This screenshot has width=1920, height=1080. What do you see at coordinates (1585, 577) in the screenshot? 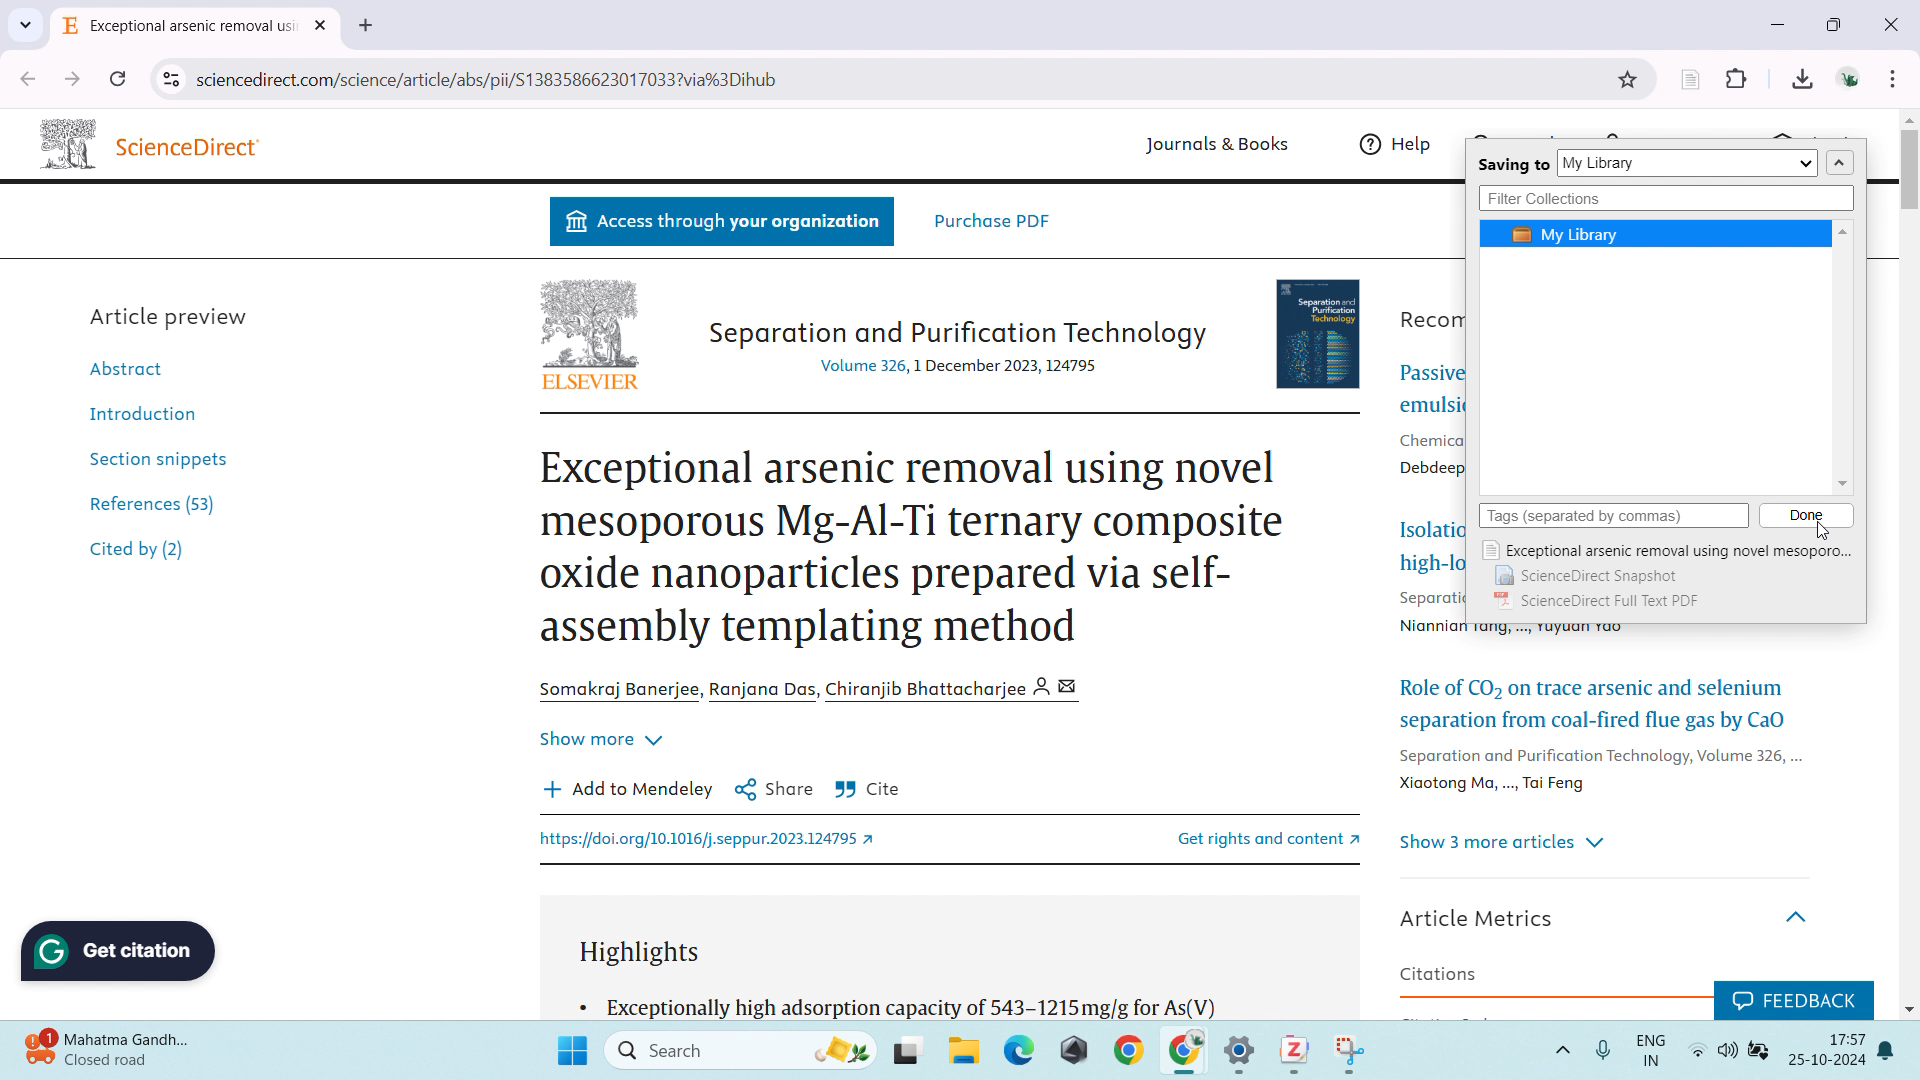
I see `ScienceDirect Snapshot` at bounding box center [1585, 577].